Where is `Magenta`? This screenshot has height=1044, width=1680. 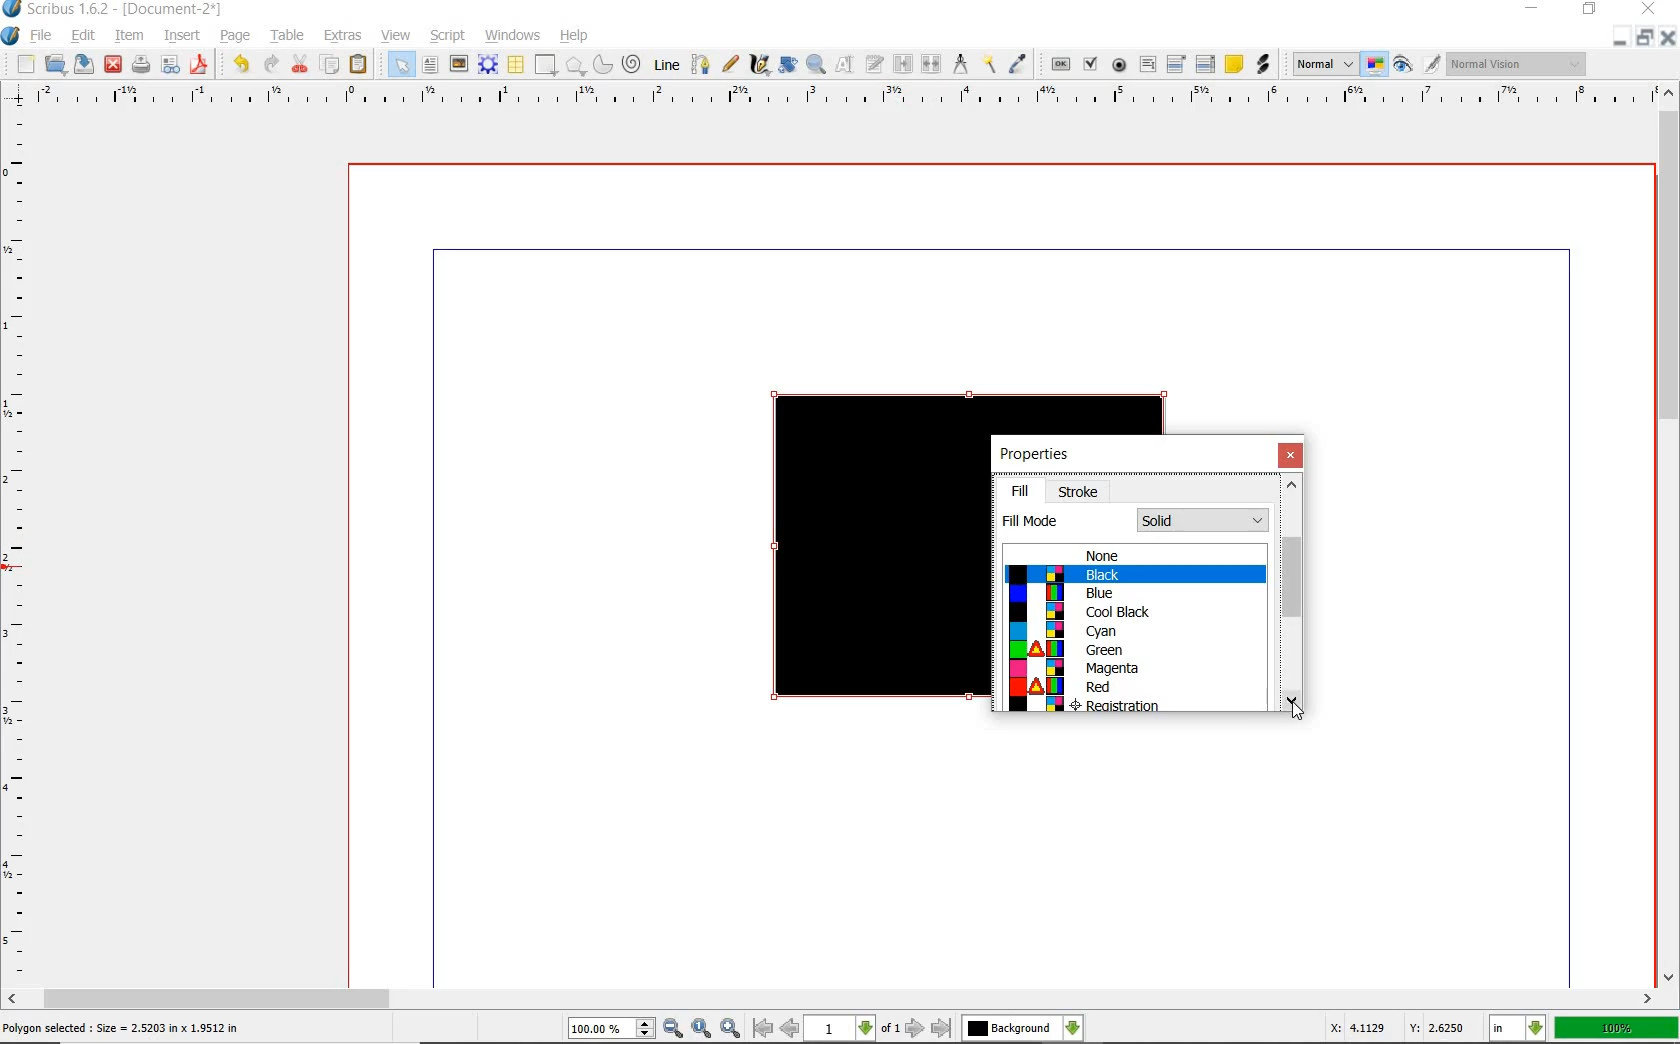
Magenta is located at coordinates (1133, 668).